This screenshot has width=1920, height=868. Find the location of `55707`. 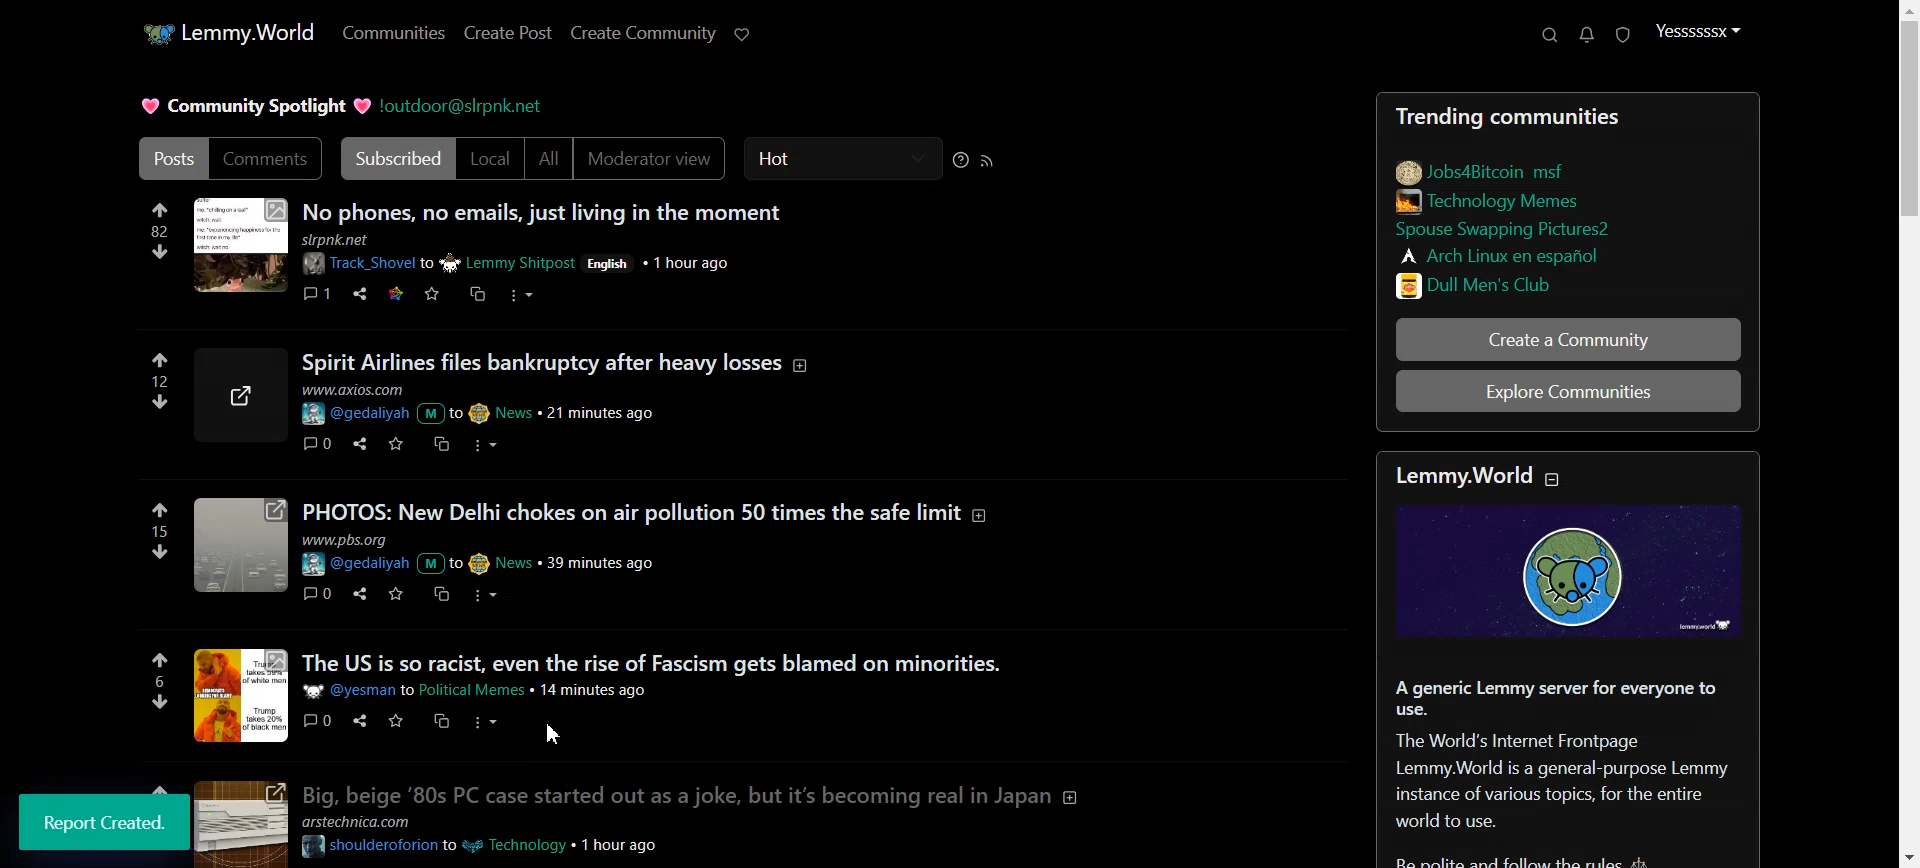

55707 is located at coordinates (162, 399).